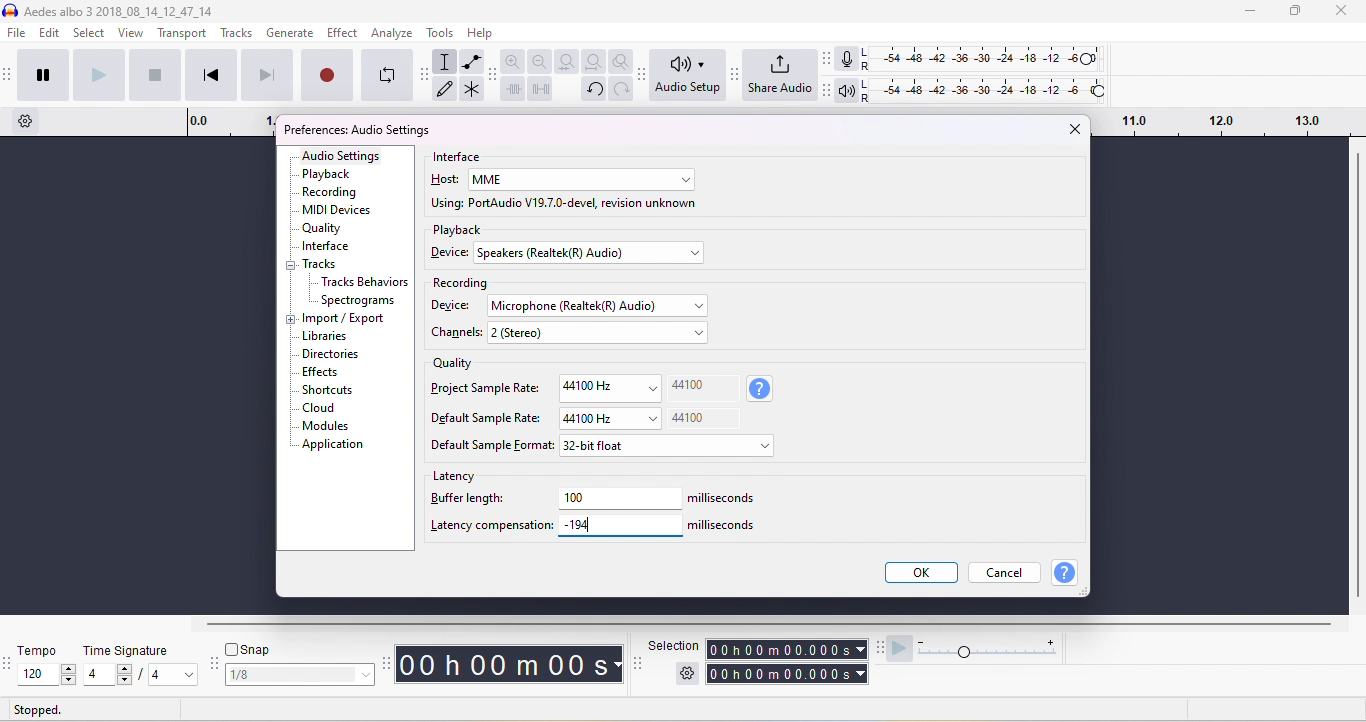 This screenshot has width=1366, height=722. Describe the element at coordinates (487, 418) in the screenshot. I see `Default sample rate:` at that location.